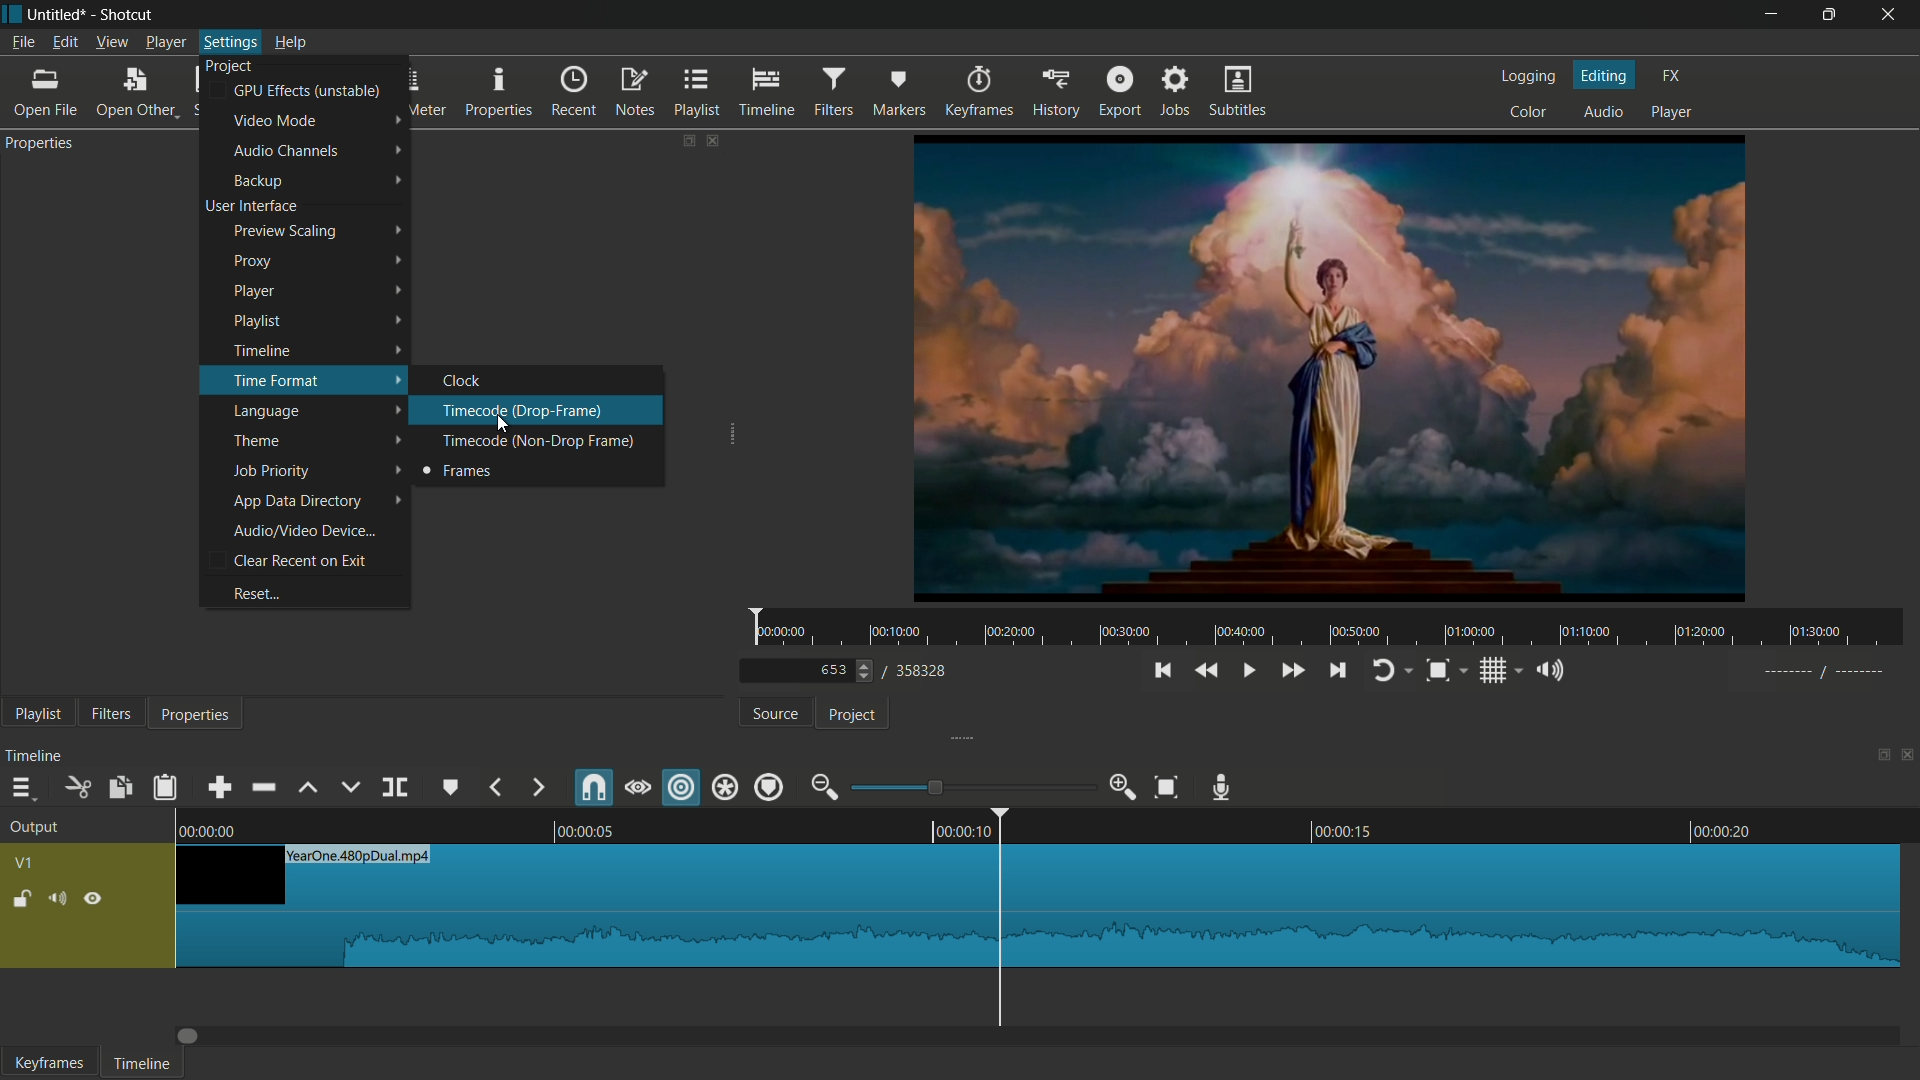 This screenshot has height=1080, width=1920. What do you see at coordinates (1056, 92) in the screenshot?
I see `history` at bounding box center [1056, 92].